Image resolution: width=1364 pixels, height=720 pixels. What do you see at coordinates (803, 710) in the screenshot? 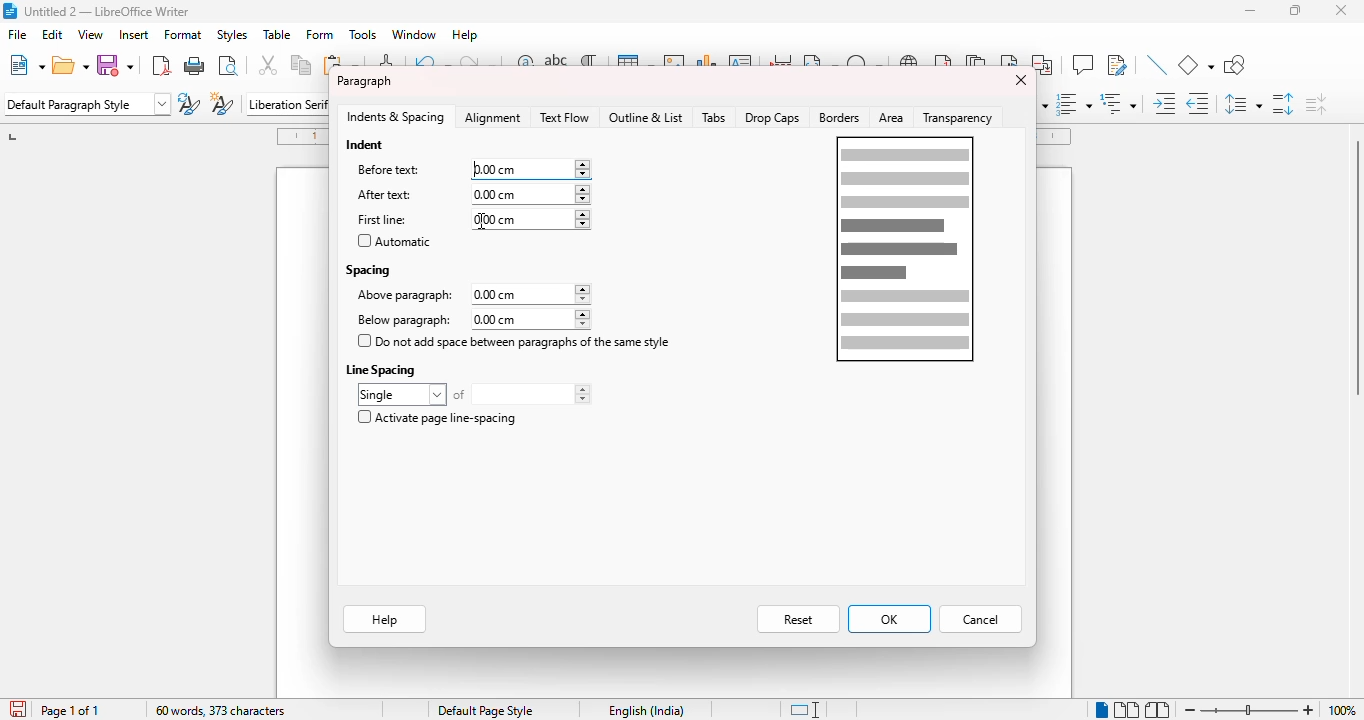
I see `standard selection` at bounding box center [803, 710].